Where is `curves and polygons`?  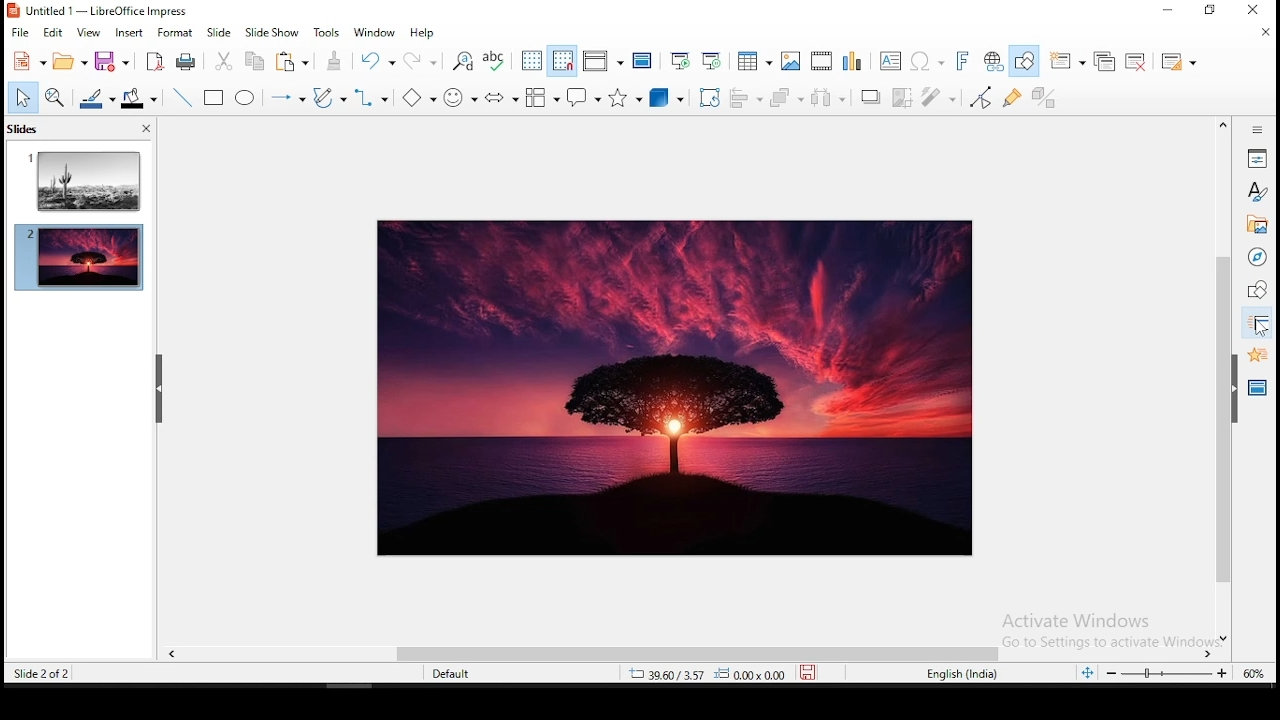 curves and polygons is located at coordinates (328, 98).